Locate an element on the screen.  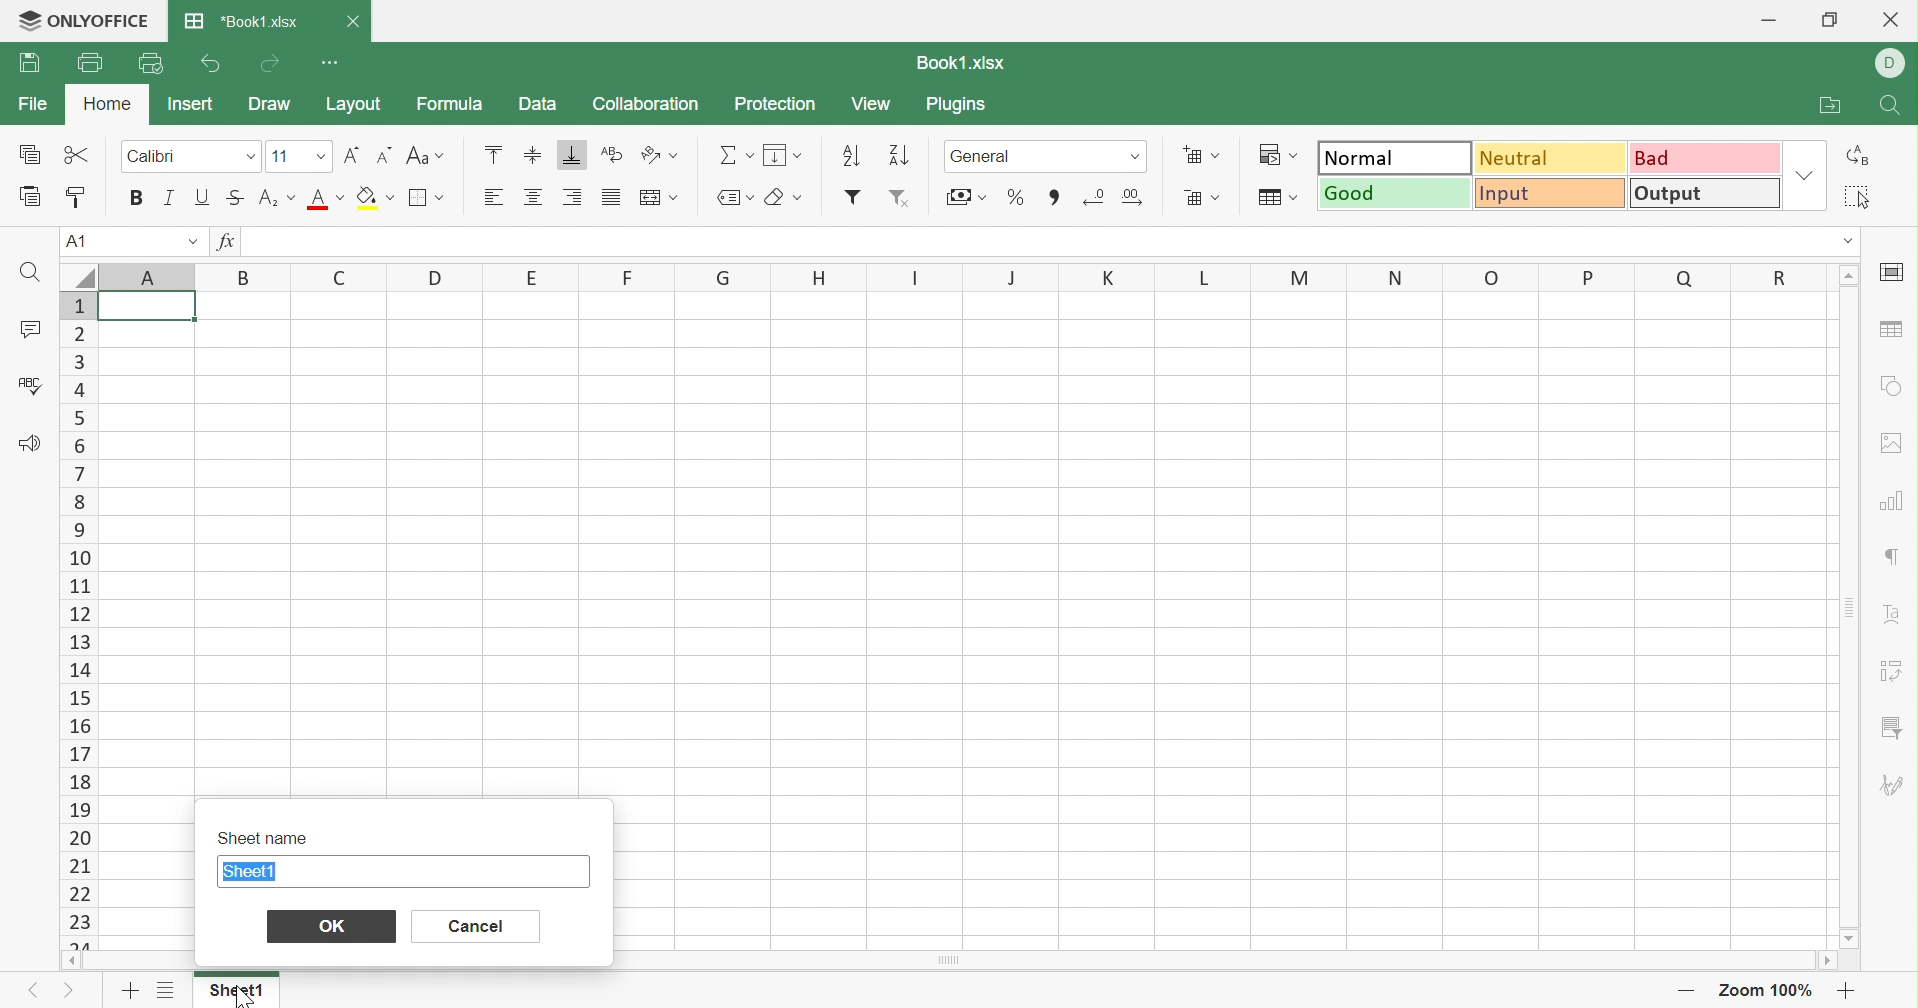
fx is located at coordinates (226, 240).